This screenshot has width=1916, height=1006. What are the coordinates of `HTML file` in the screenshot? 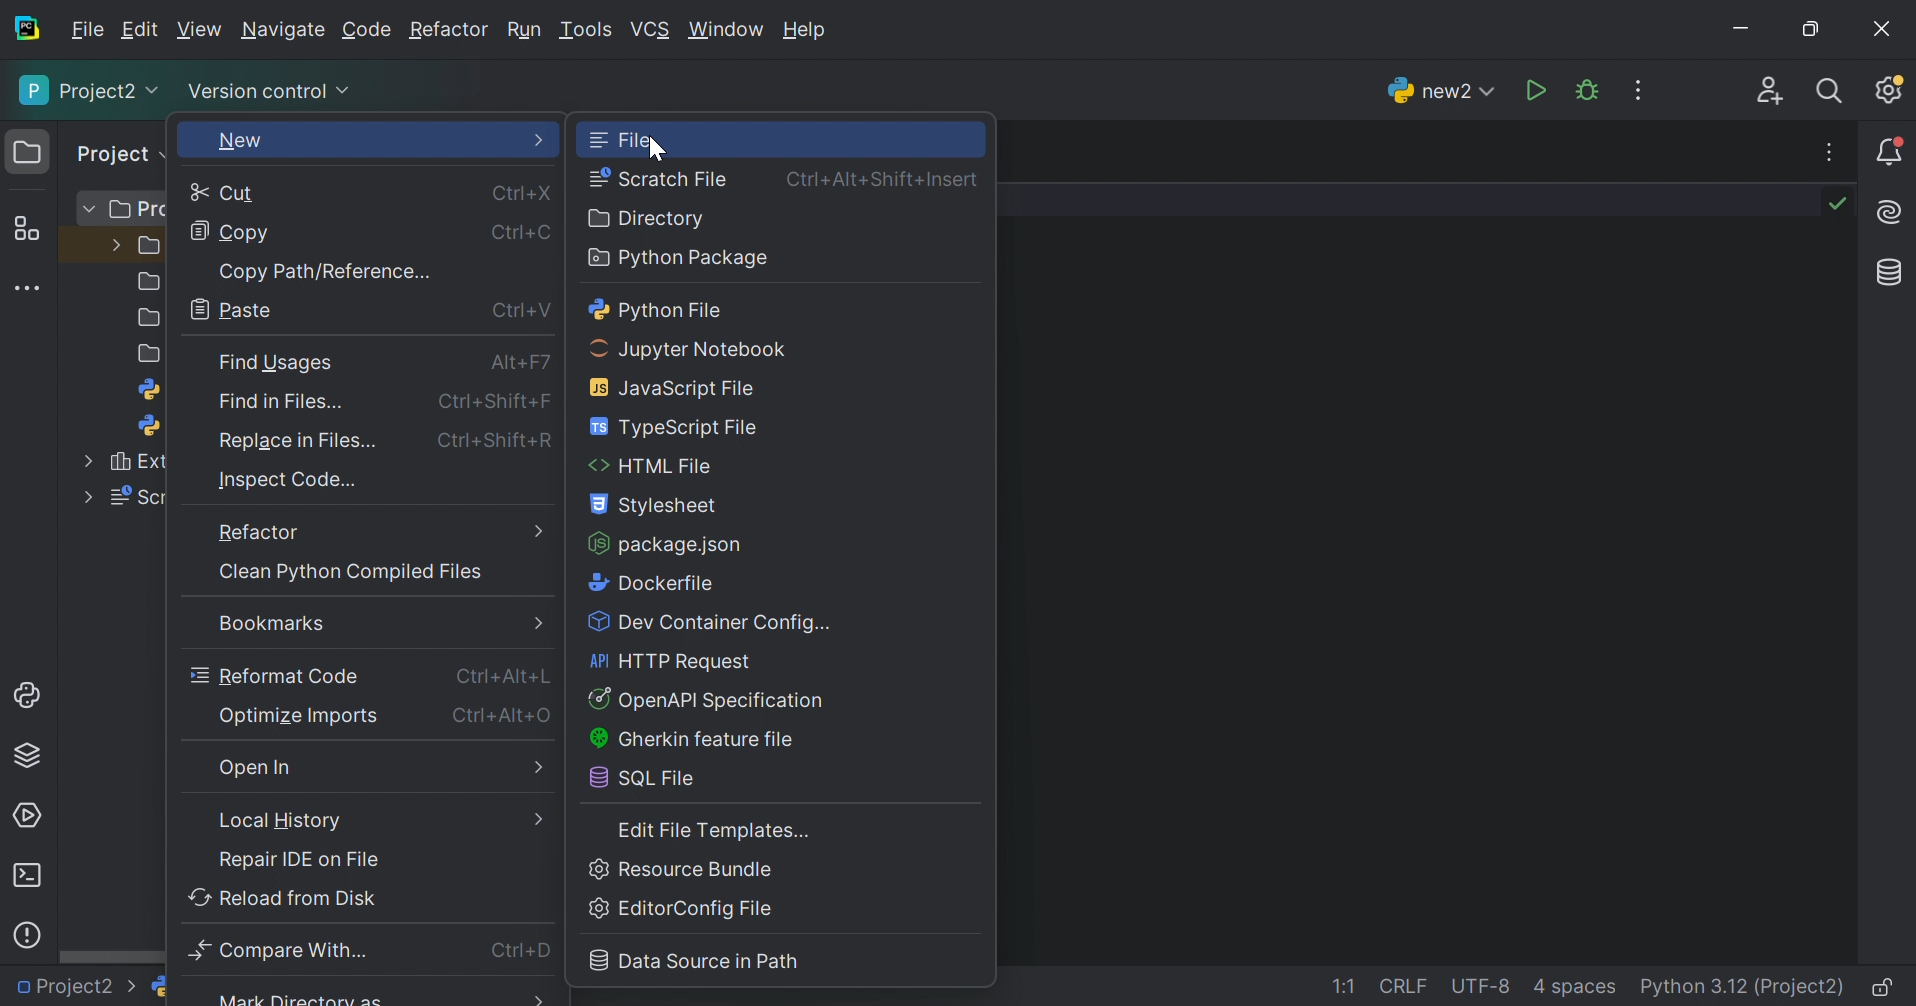 It's located at (652, 468).